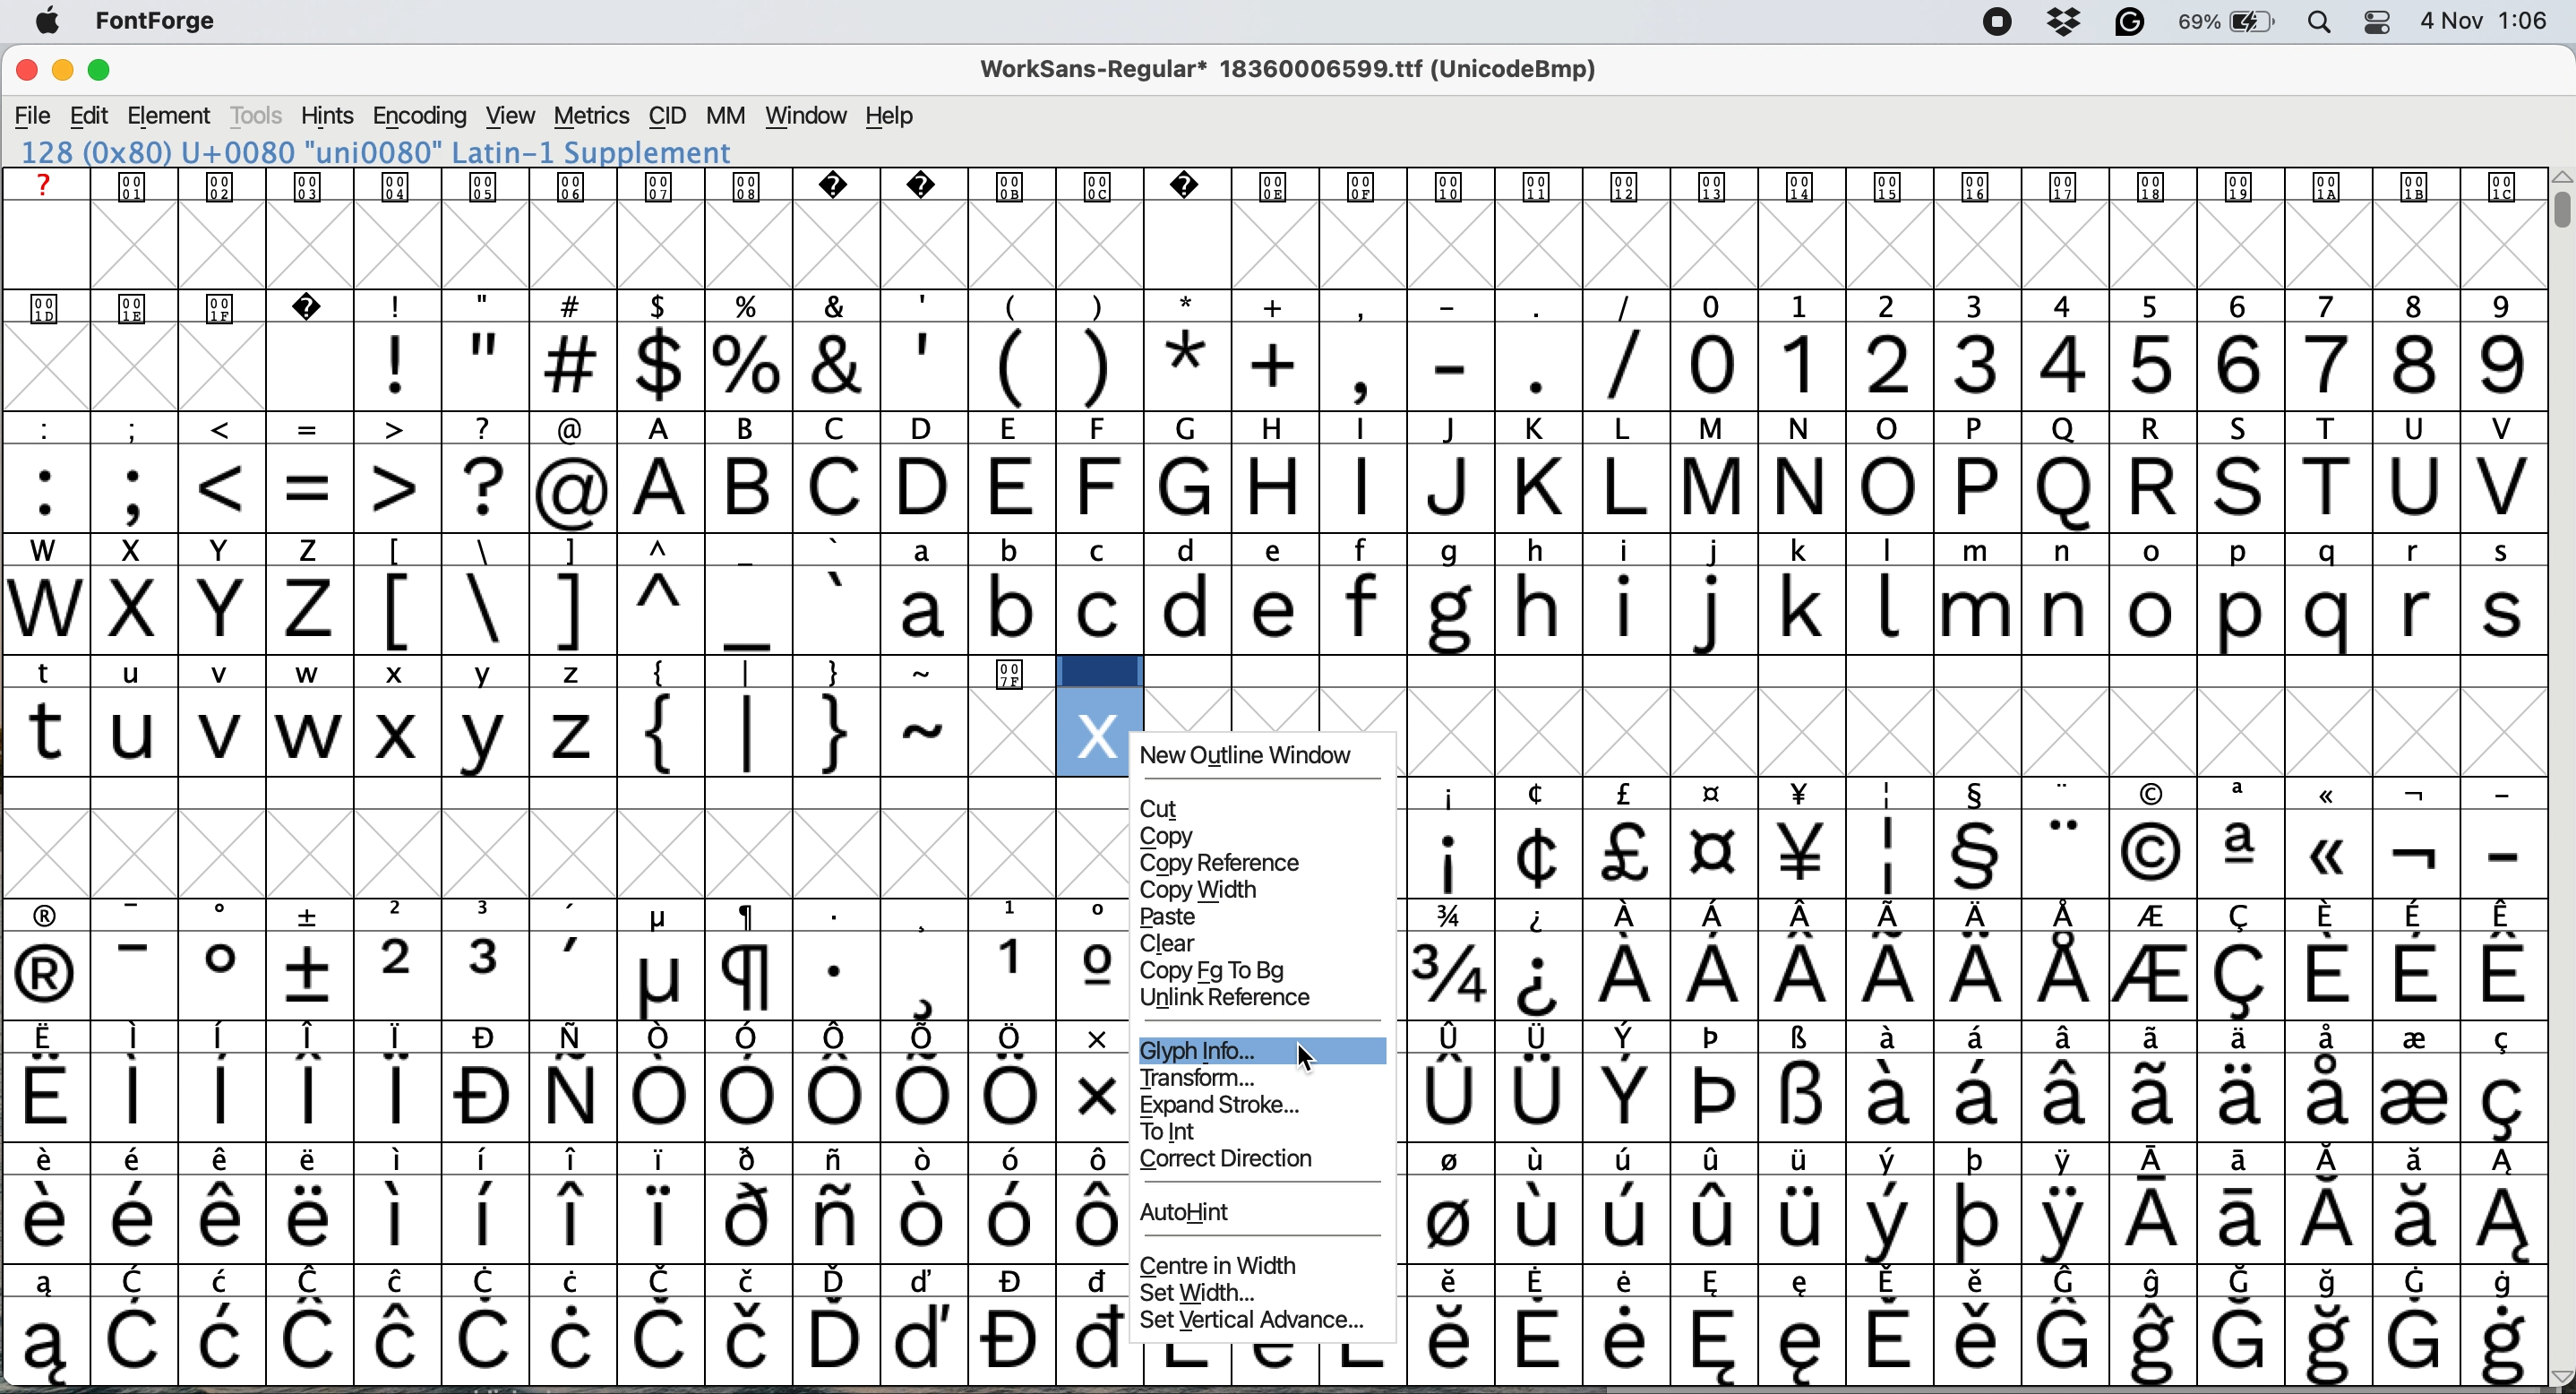 Image resolution: width=2576 pixels, height=1394 pixels. I want to click on grammarly, so click(2127, 23).